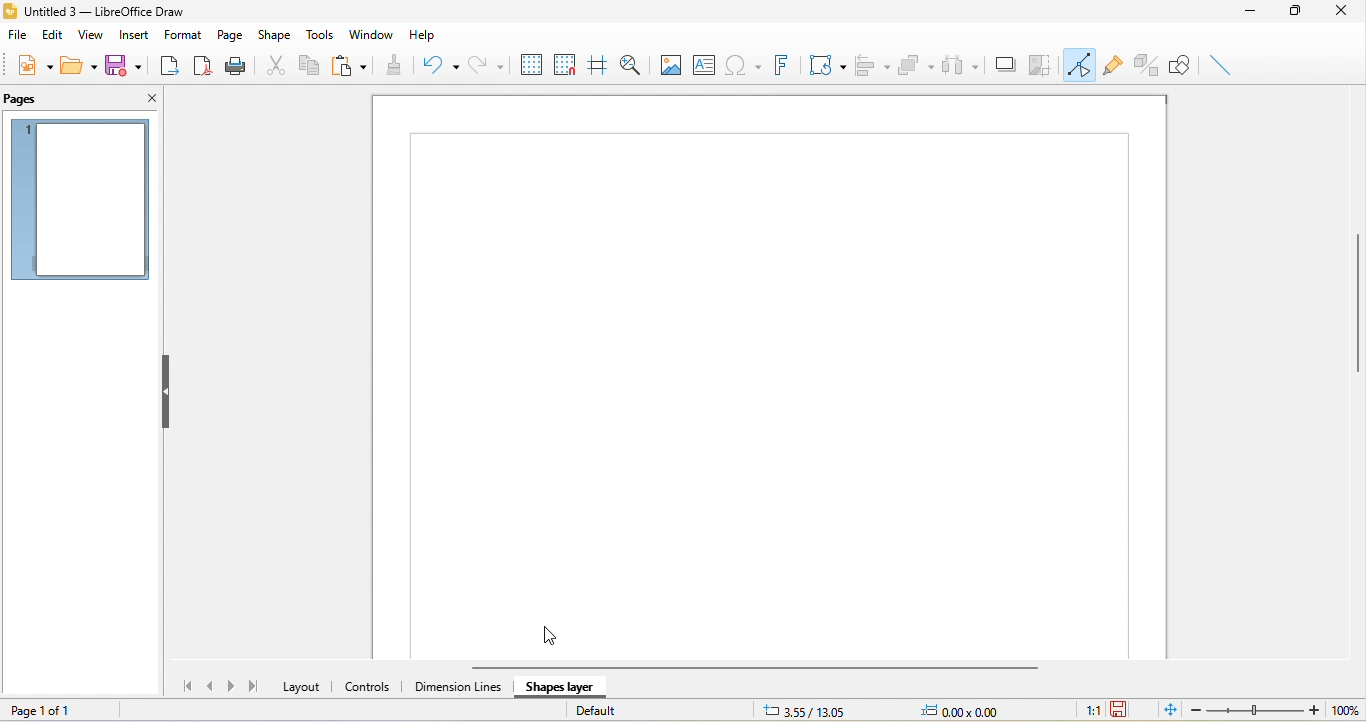 The width and height of the screenshot is (1366, 722). I want to click on shape, so click(274, 35).